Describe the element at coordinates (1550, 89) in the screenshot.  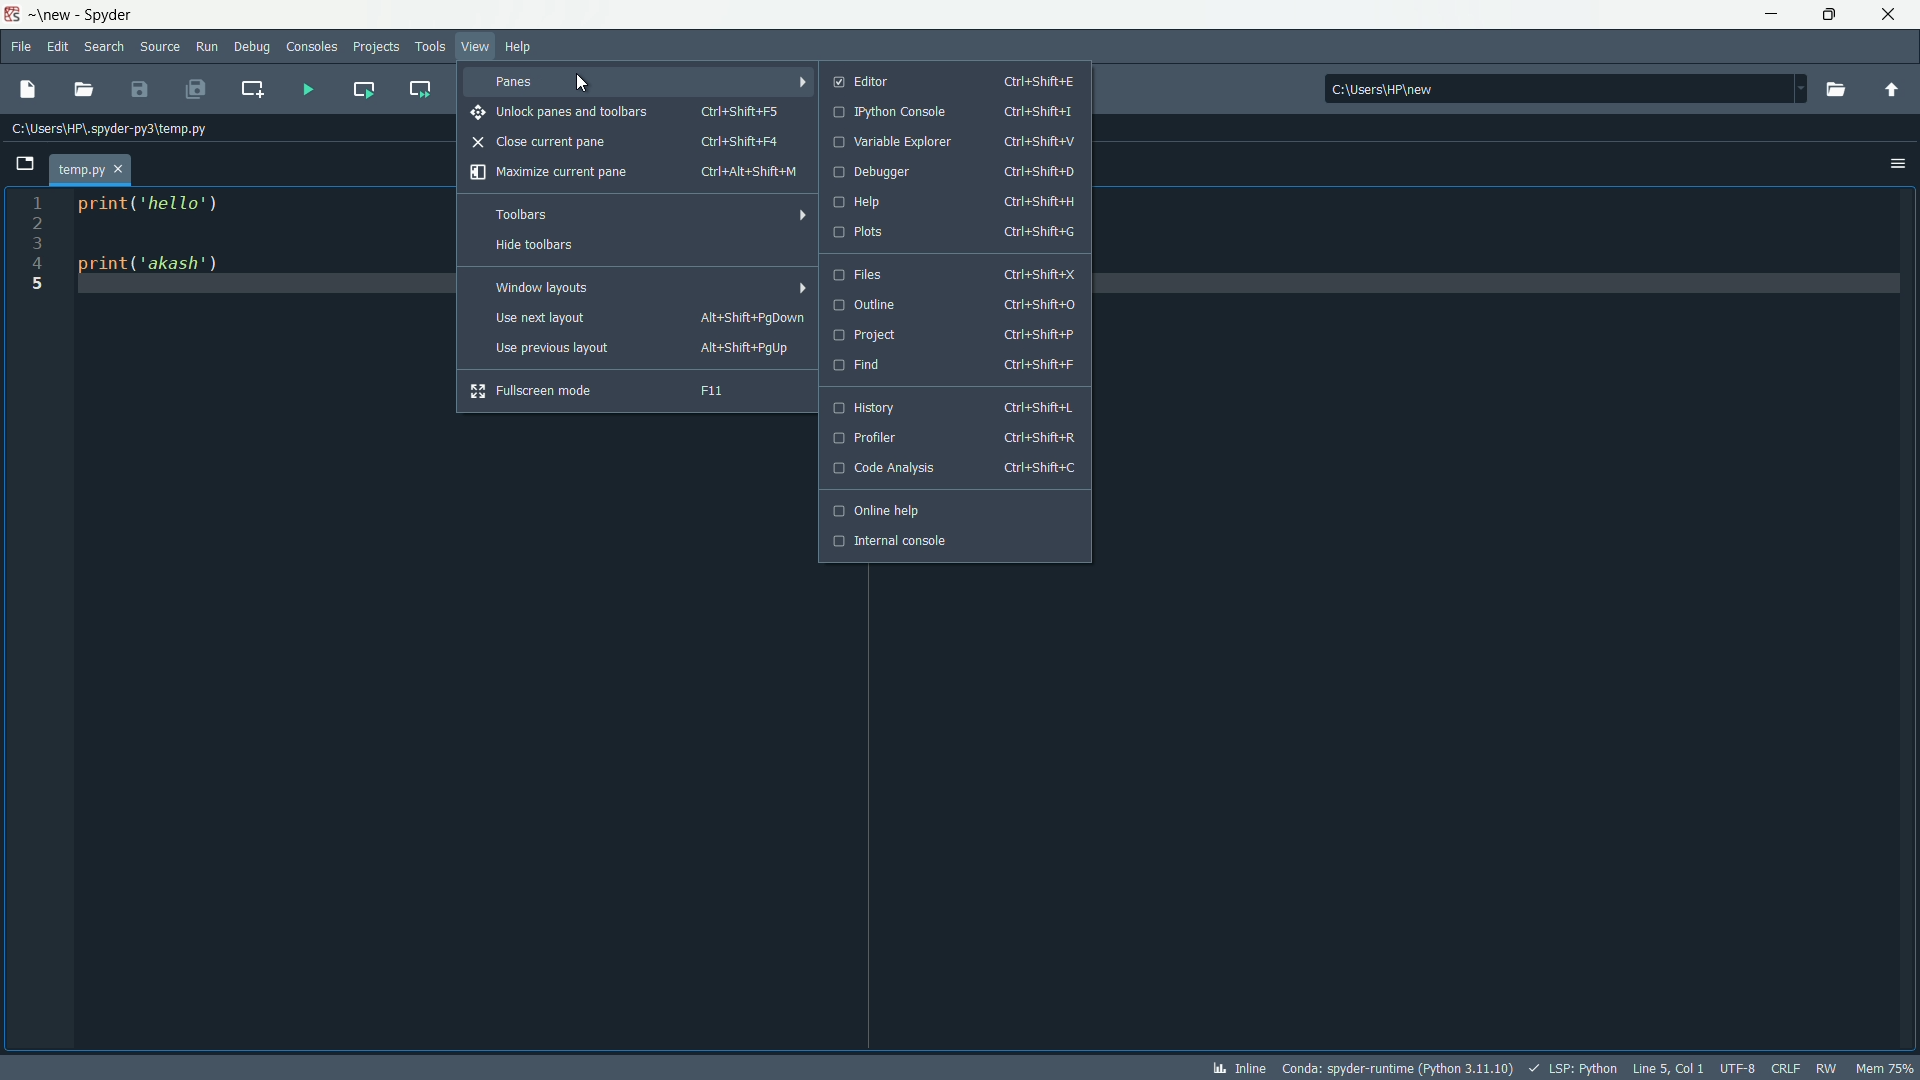
I see `| C:\Users\HP\new` at that location.